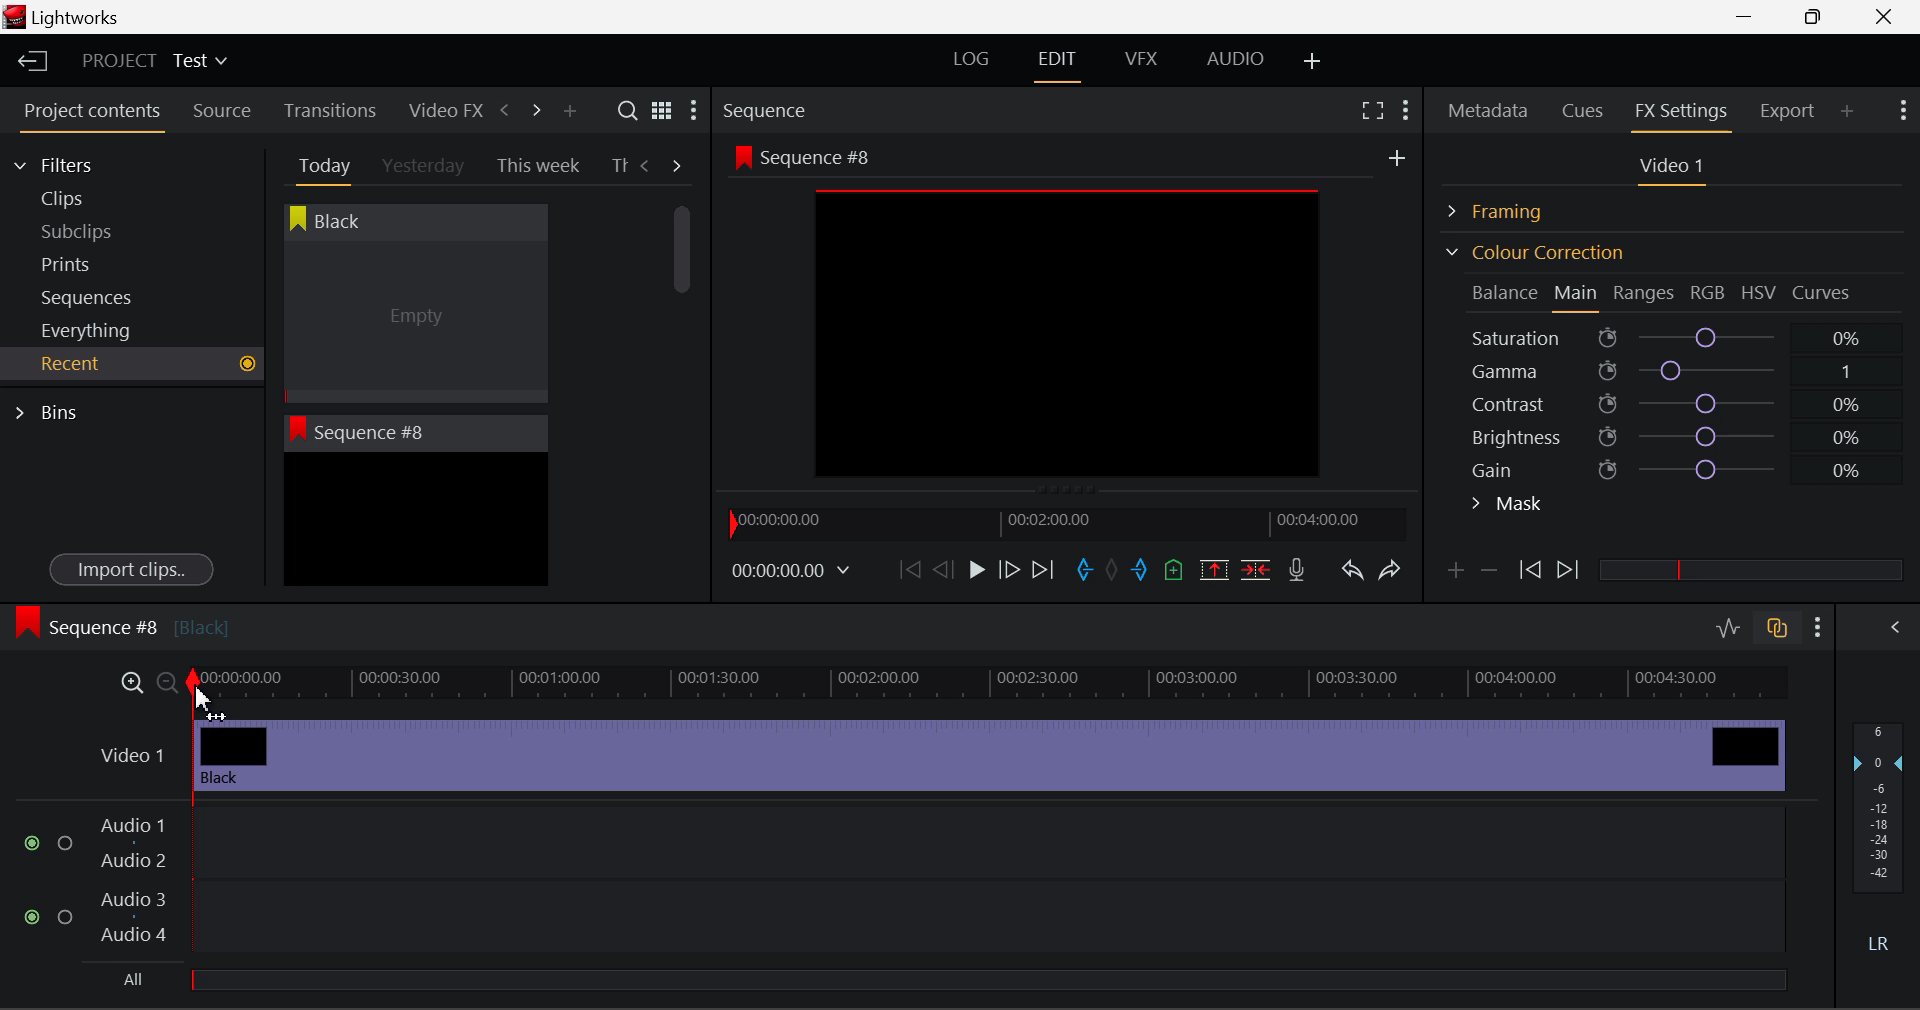 The image size is (1920, 1010). I want to click on Redo, so click(1390, 569).